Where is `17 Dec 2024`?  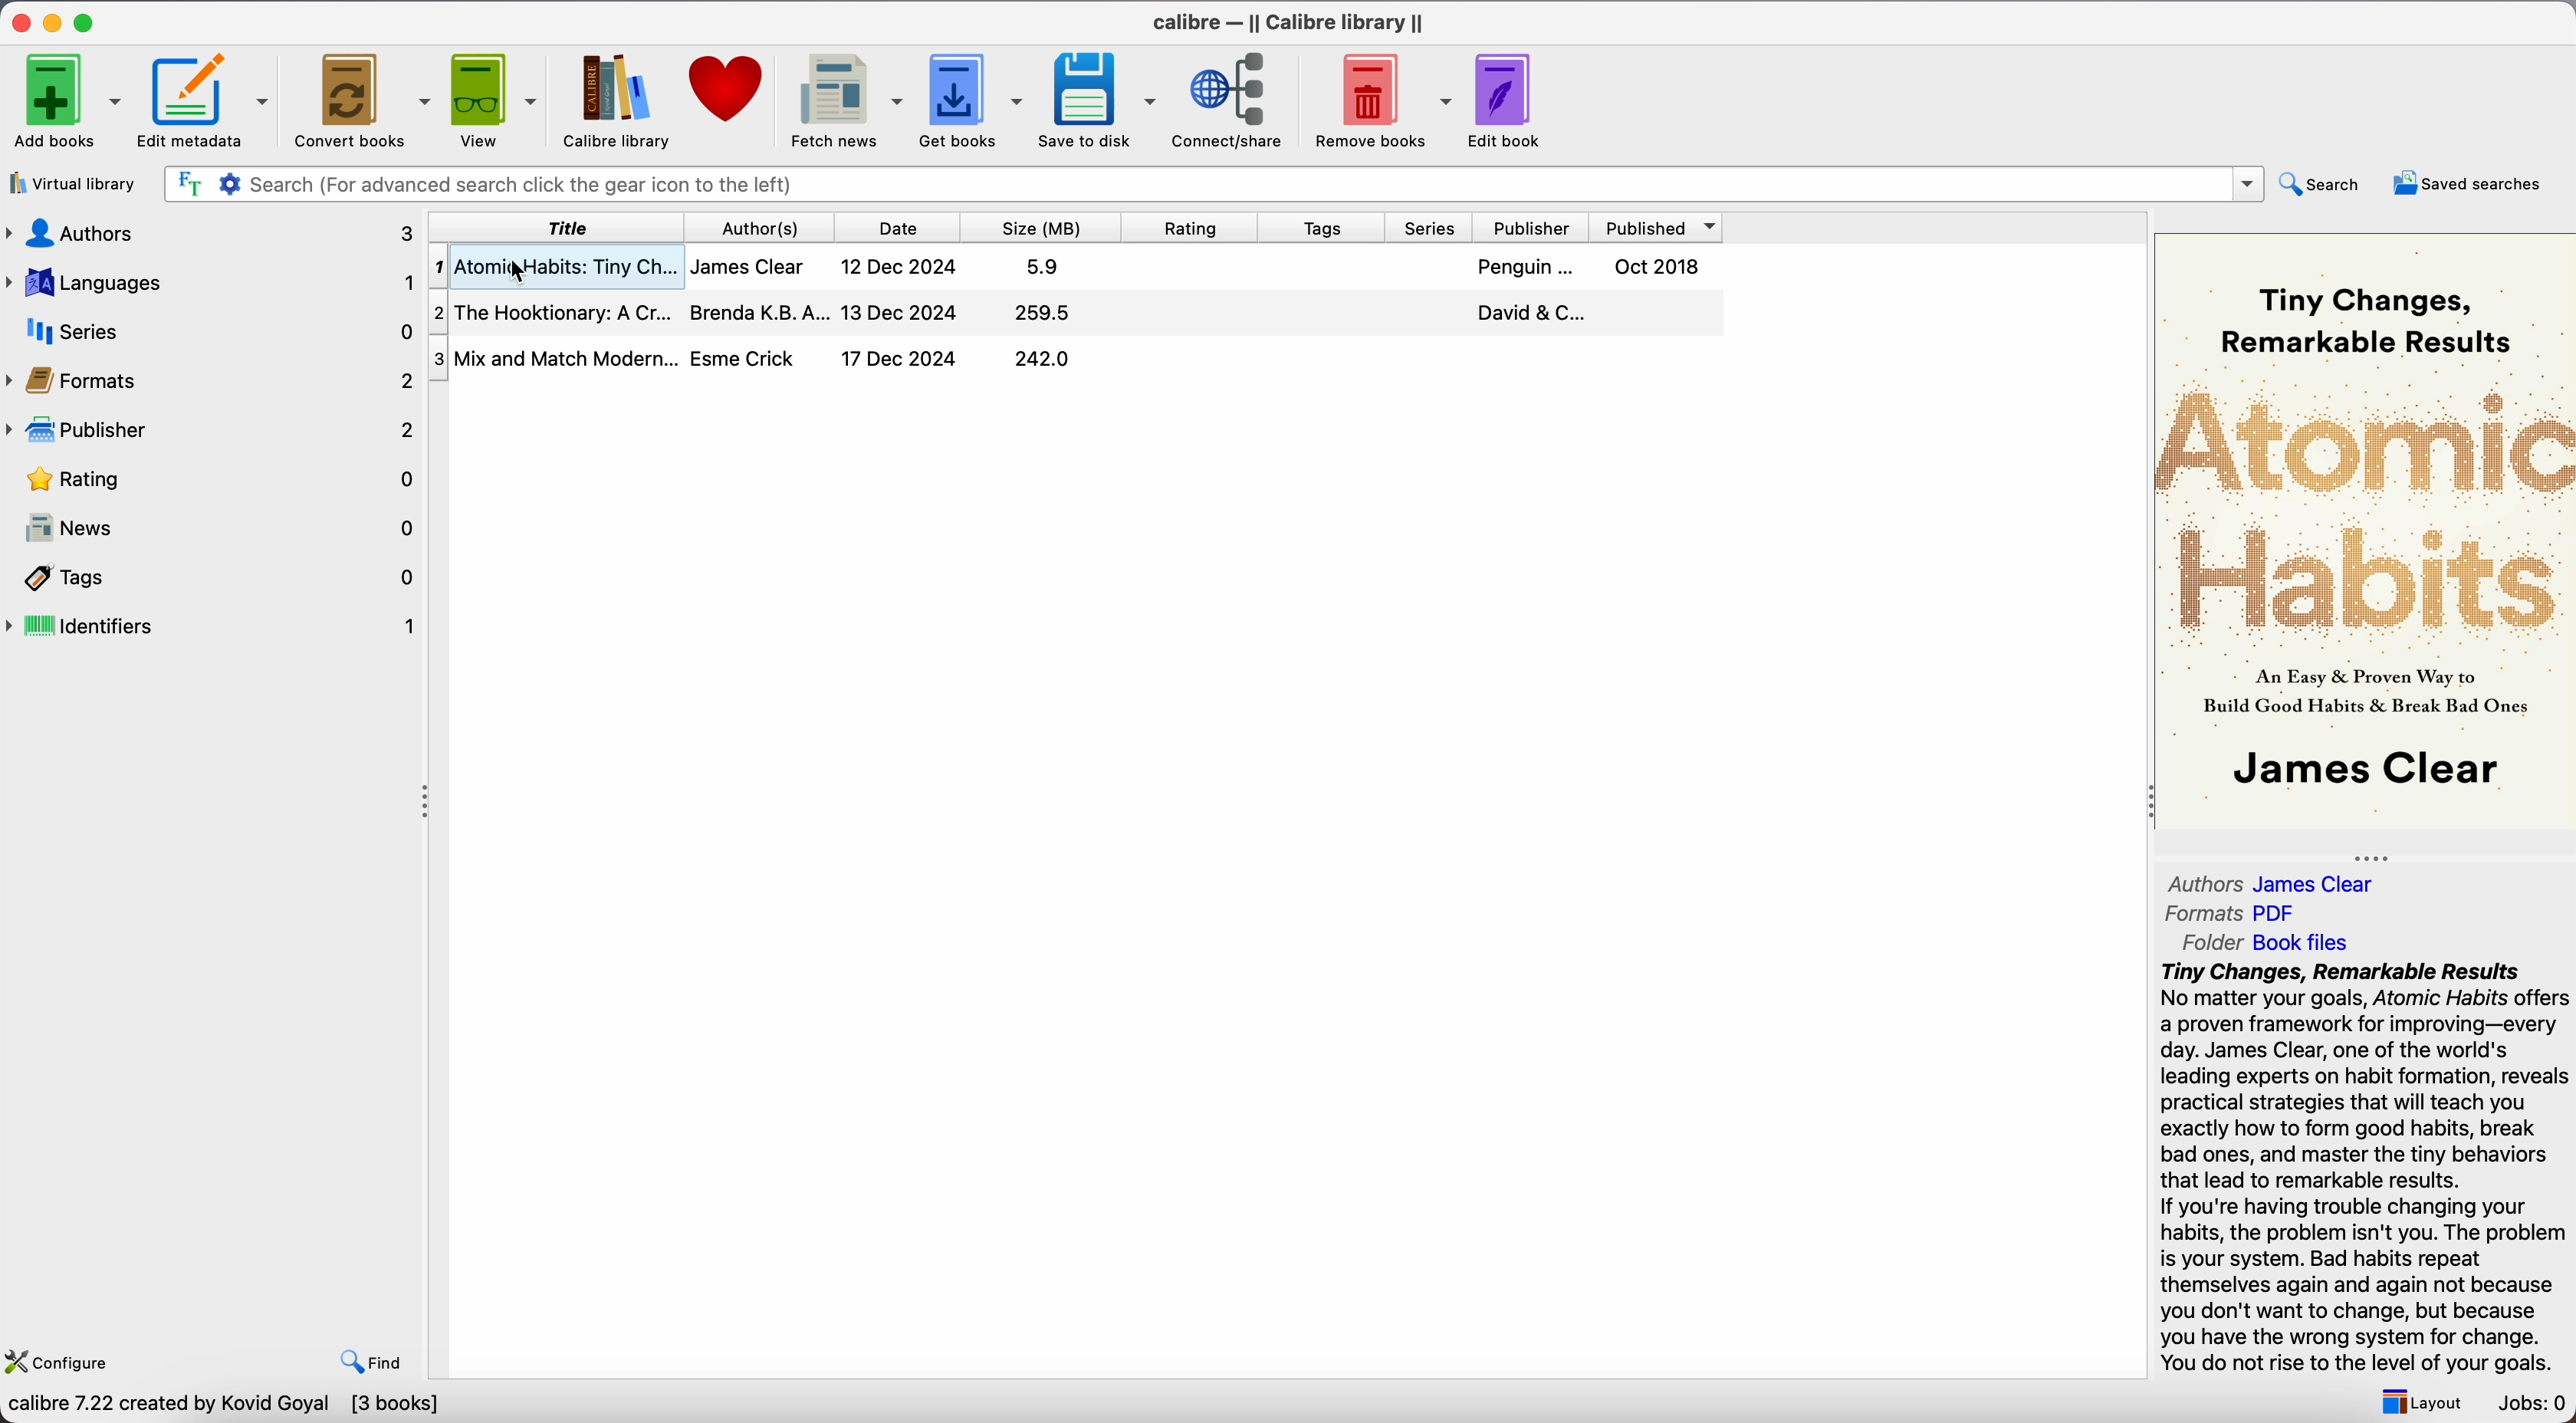
17 Dec 2024 is located at coordinates (899, 358).